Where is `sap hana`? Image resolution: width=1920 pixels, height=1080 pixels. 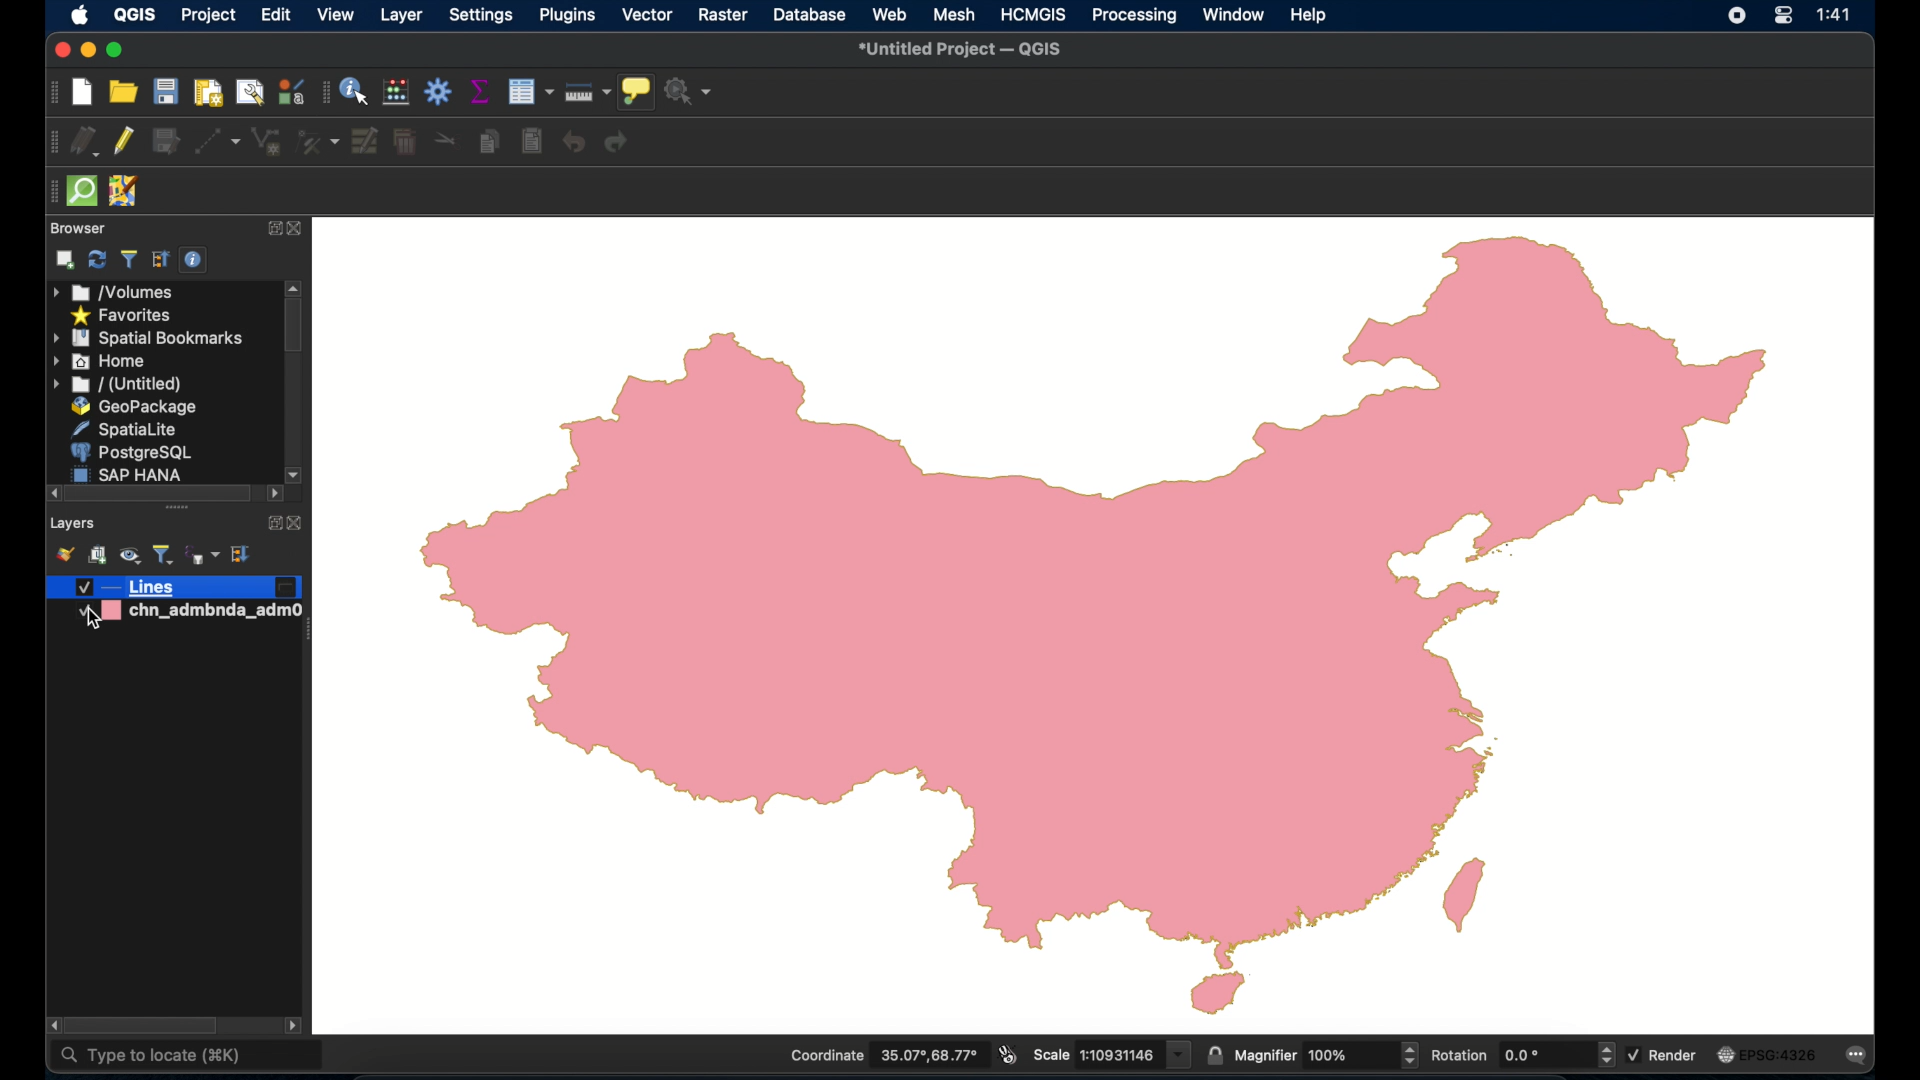
sap hana is located at coordinates (129, 474).